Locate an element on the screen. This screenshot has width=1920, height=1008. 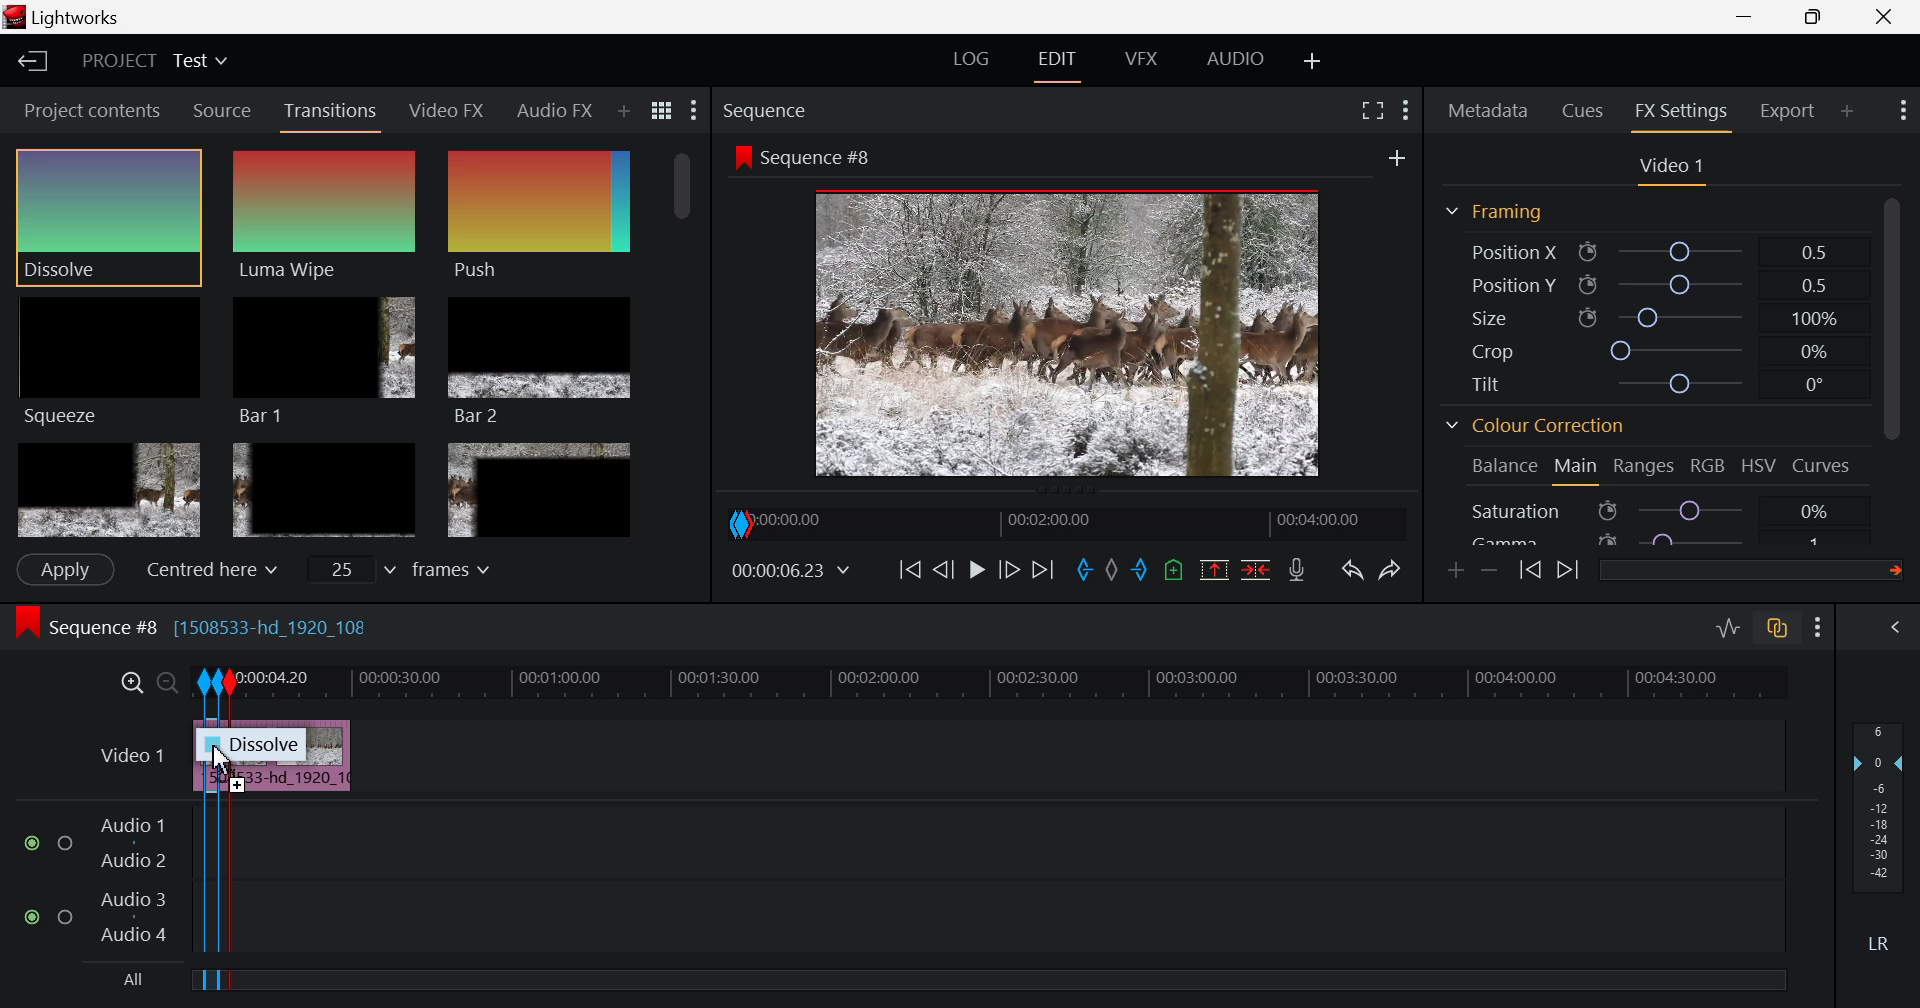
Timeline Zoom Out is located at coordinates (168, 685).